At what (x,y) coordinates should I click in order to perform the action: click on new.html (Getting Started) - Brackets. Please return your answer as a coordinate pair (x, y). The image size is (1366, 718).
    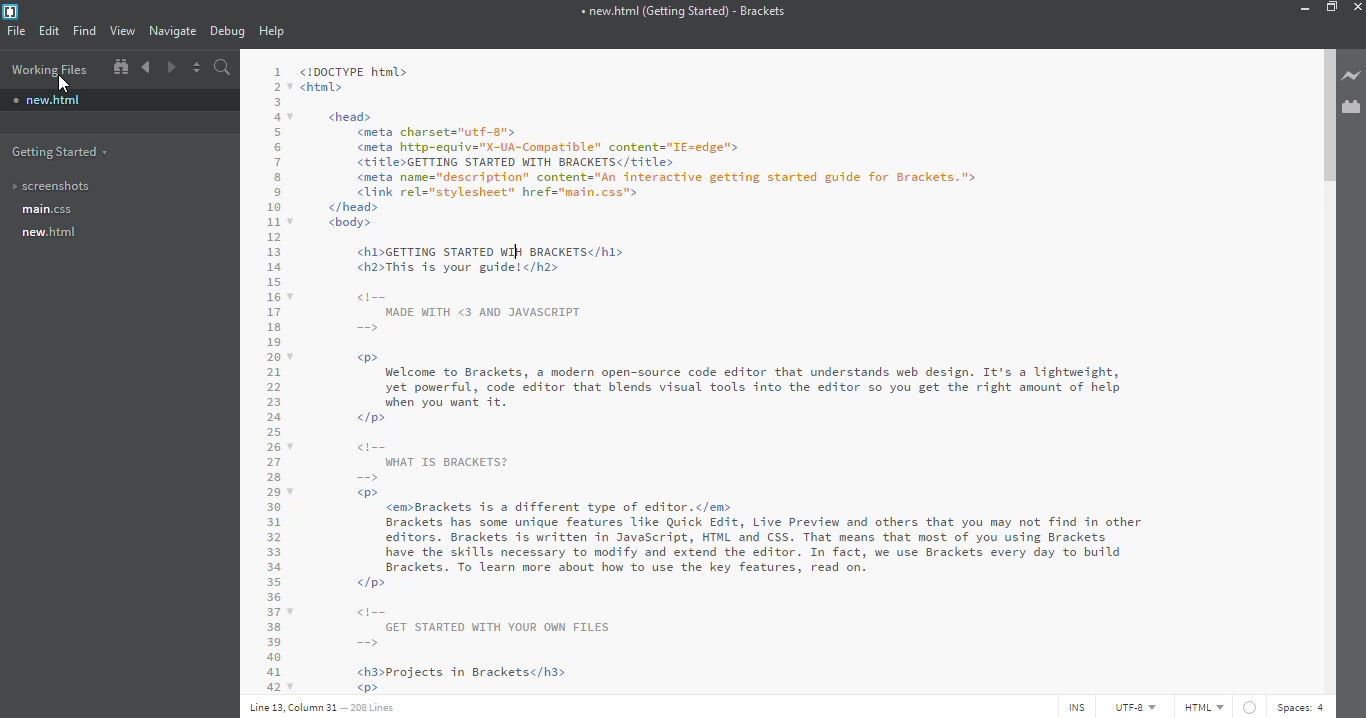
    Looking at the image, I should click on (683, 11).